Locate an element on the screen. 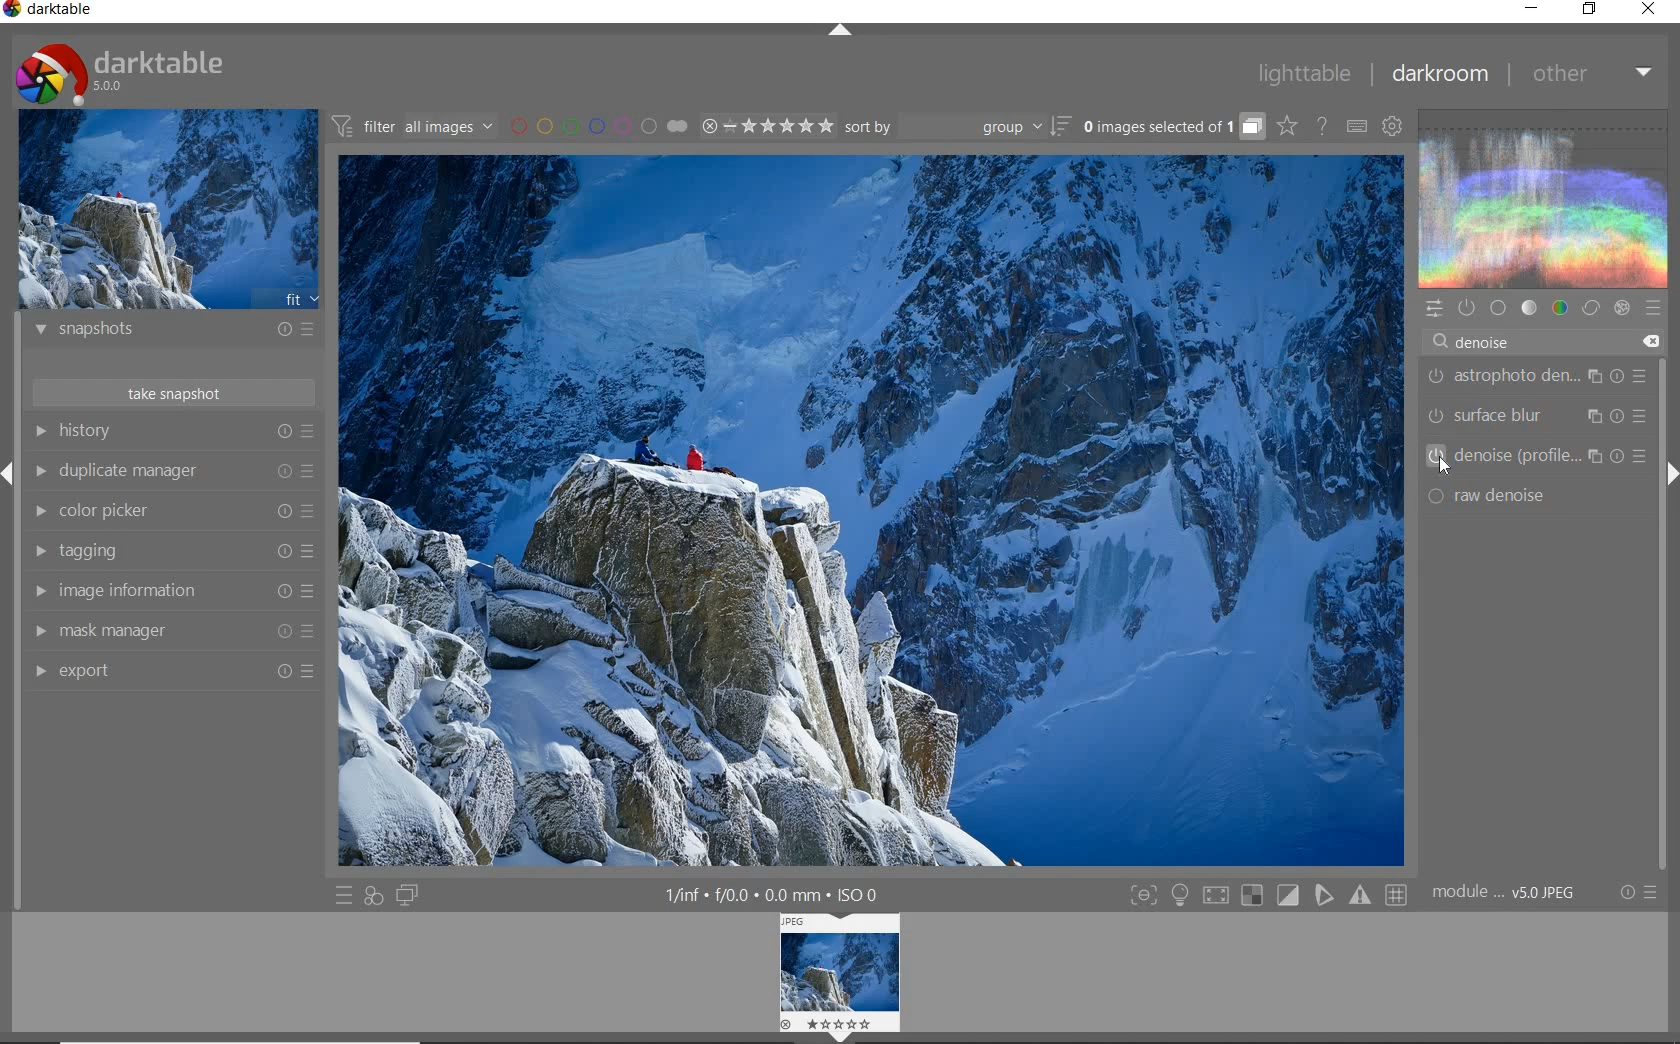  tagging is located at coordinates (172, 552).